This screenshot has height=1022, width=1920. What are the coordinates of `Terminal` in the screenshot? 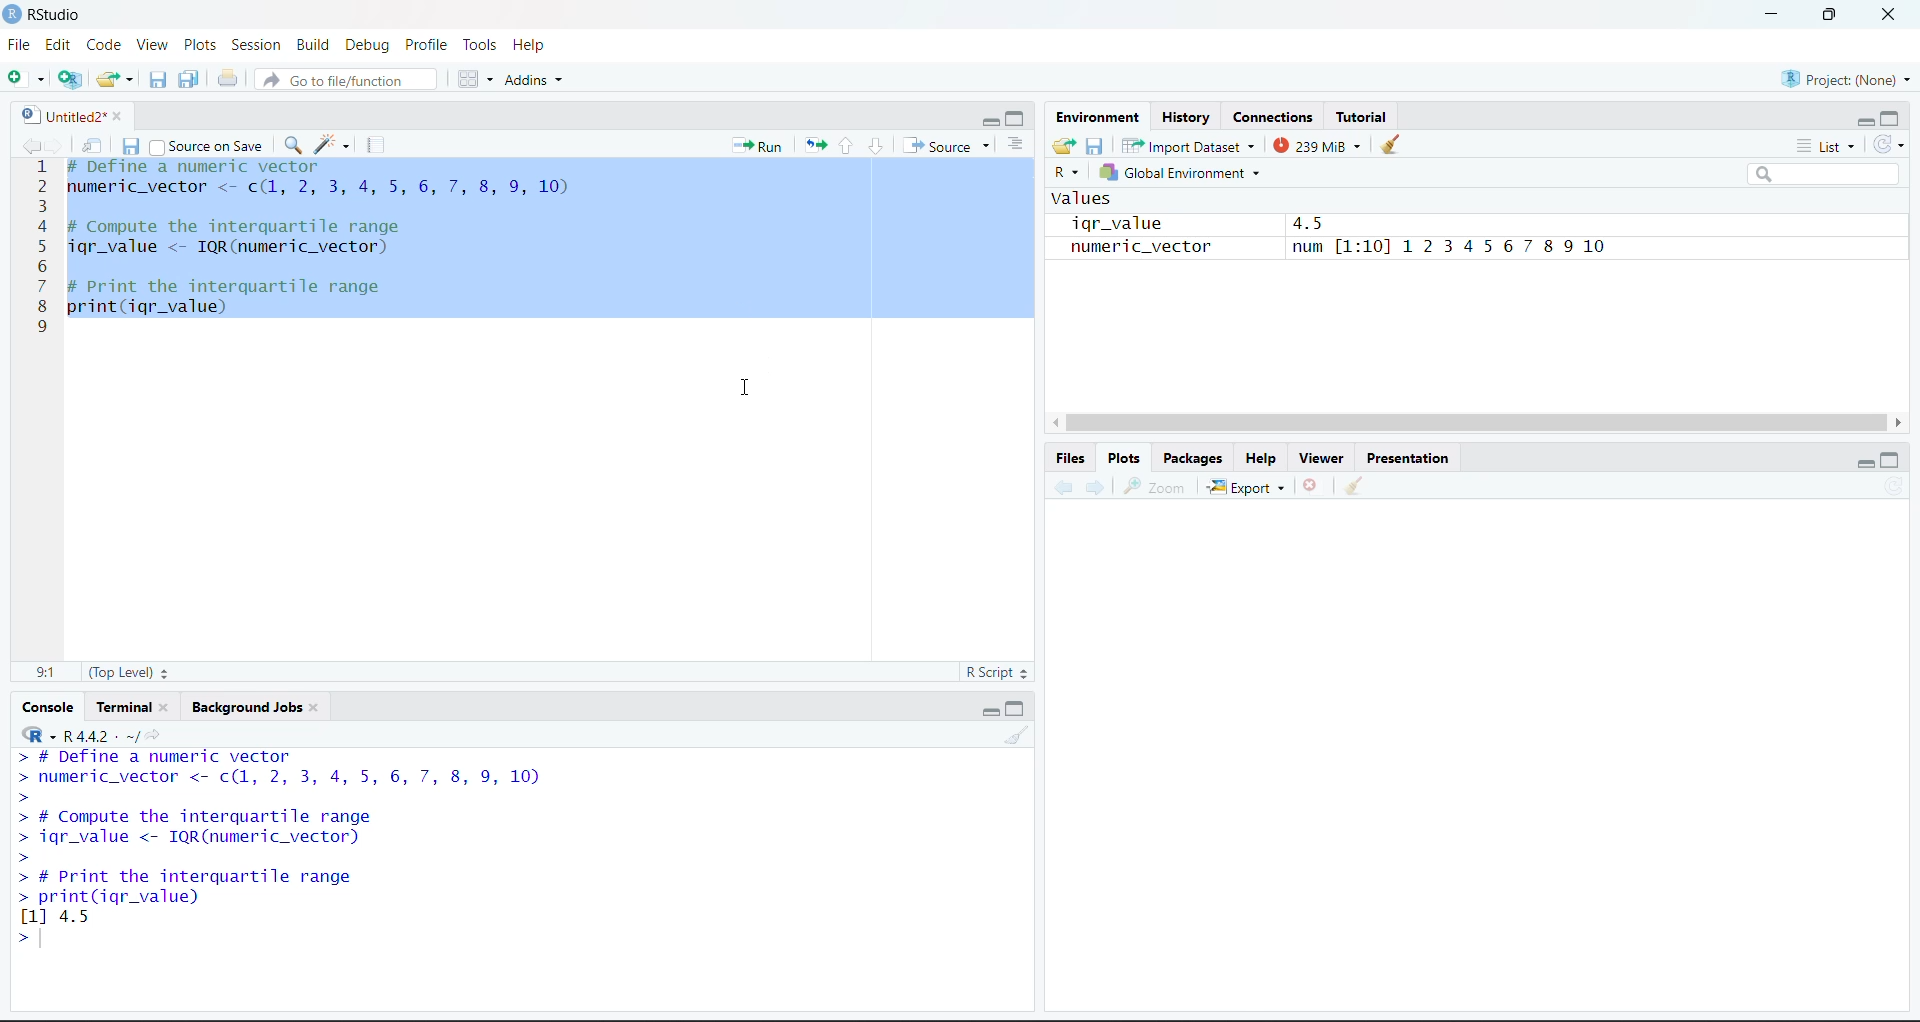 It's located at (133, 707).